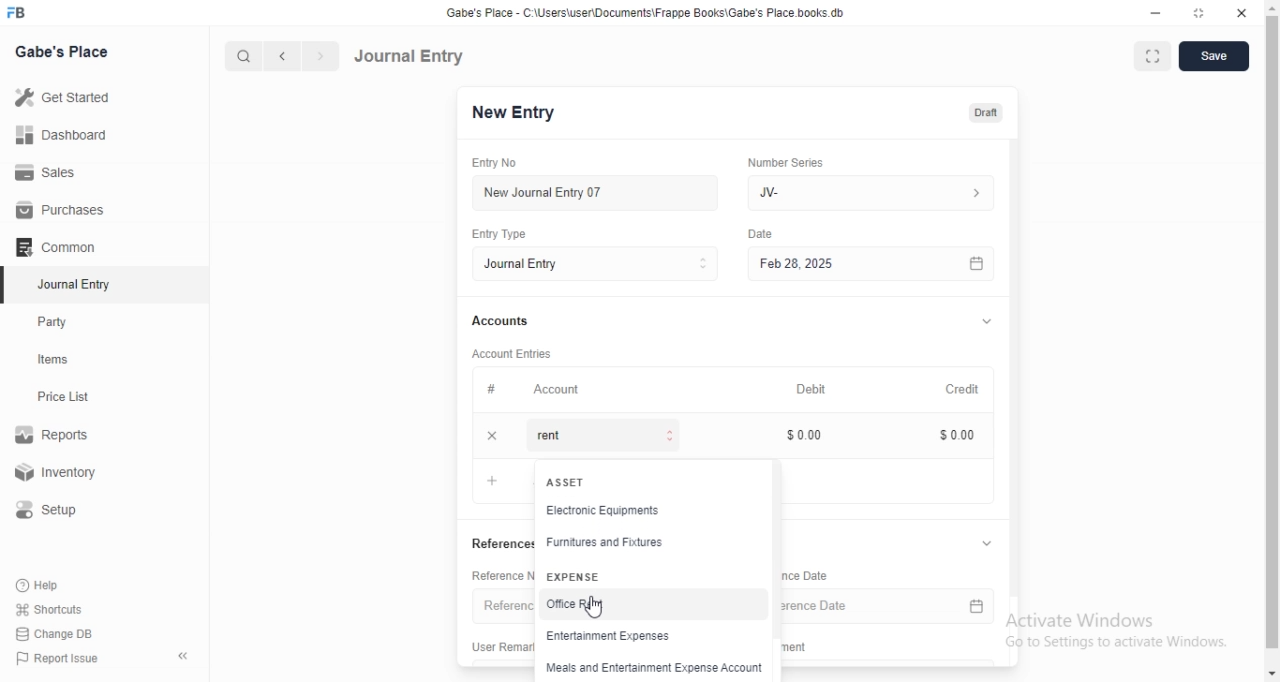 This screenshot has width=1280, height=682. I want to click on Furnitures and fixtures, so click(608, 545).